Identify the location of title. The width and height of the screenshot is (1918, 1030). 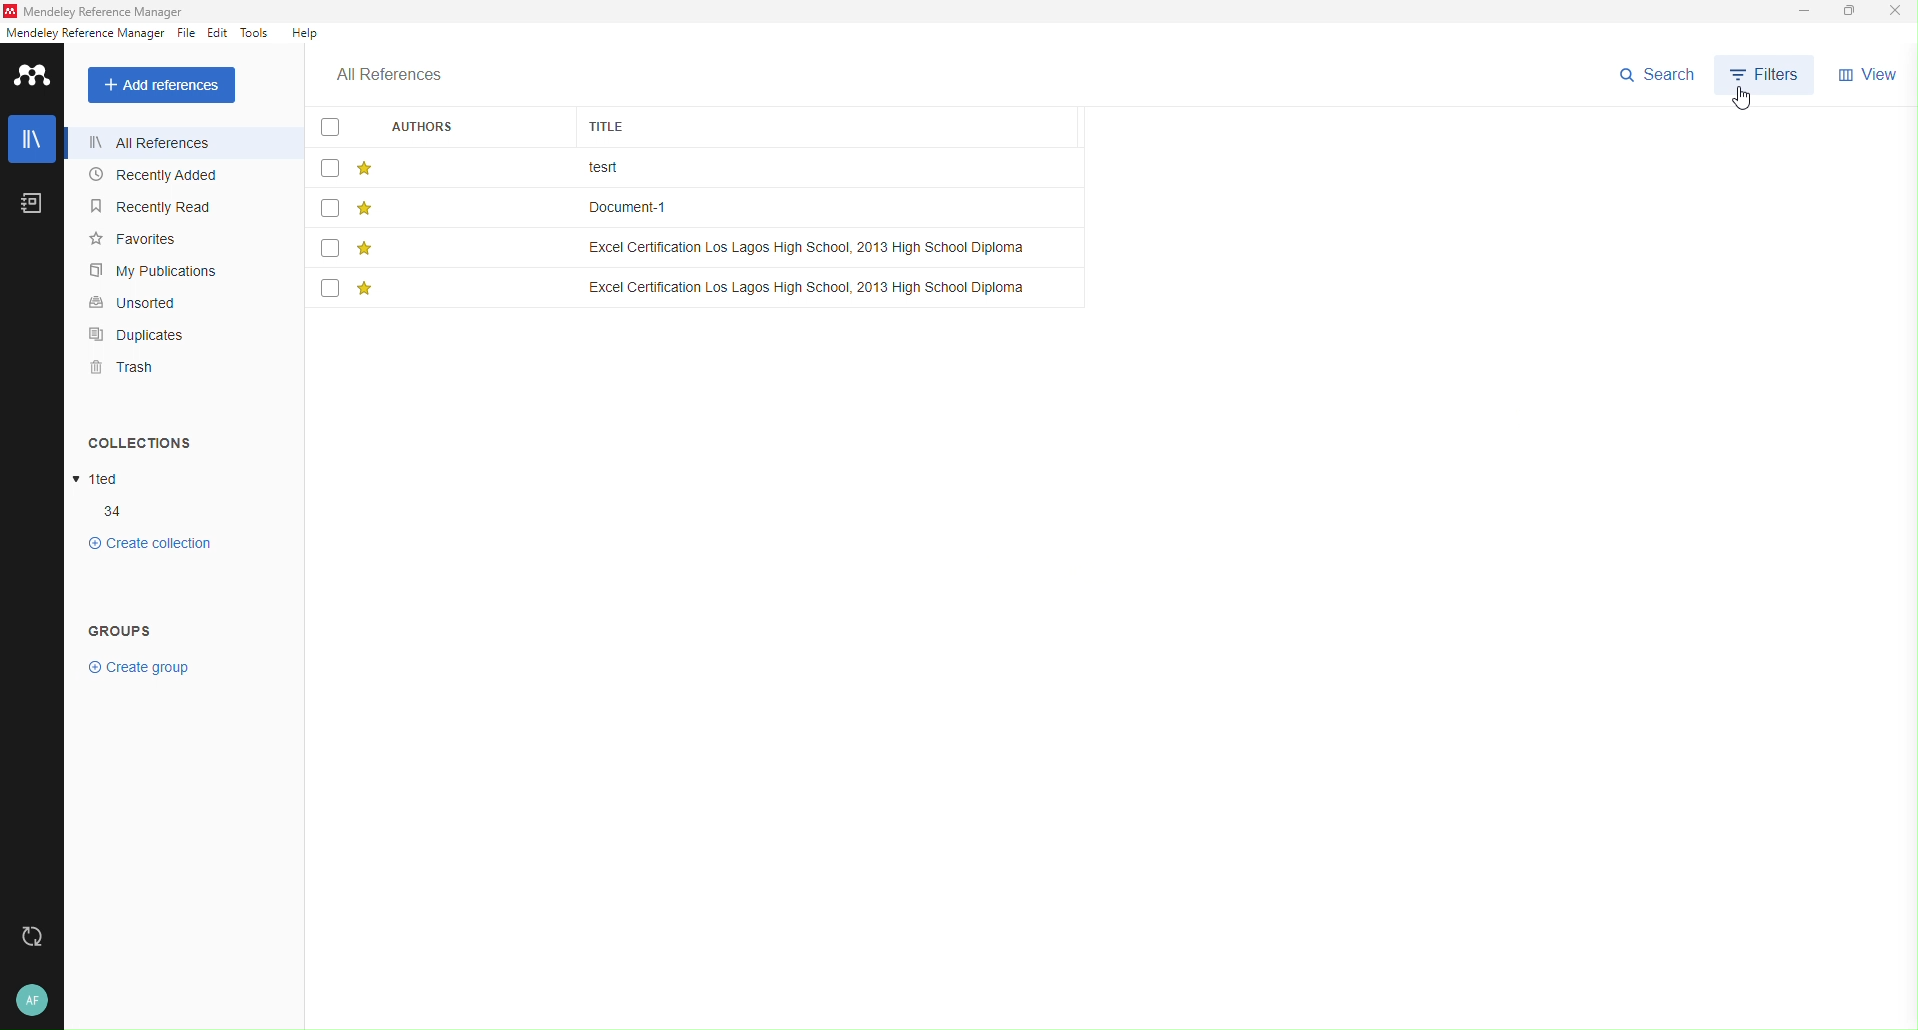
(611, 168).